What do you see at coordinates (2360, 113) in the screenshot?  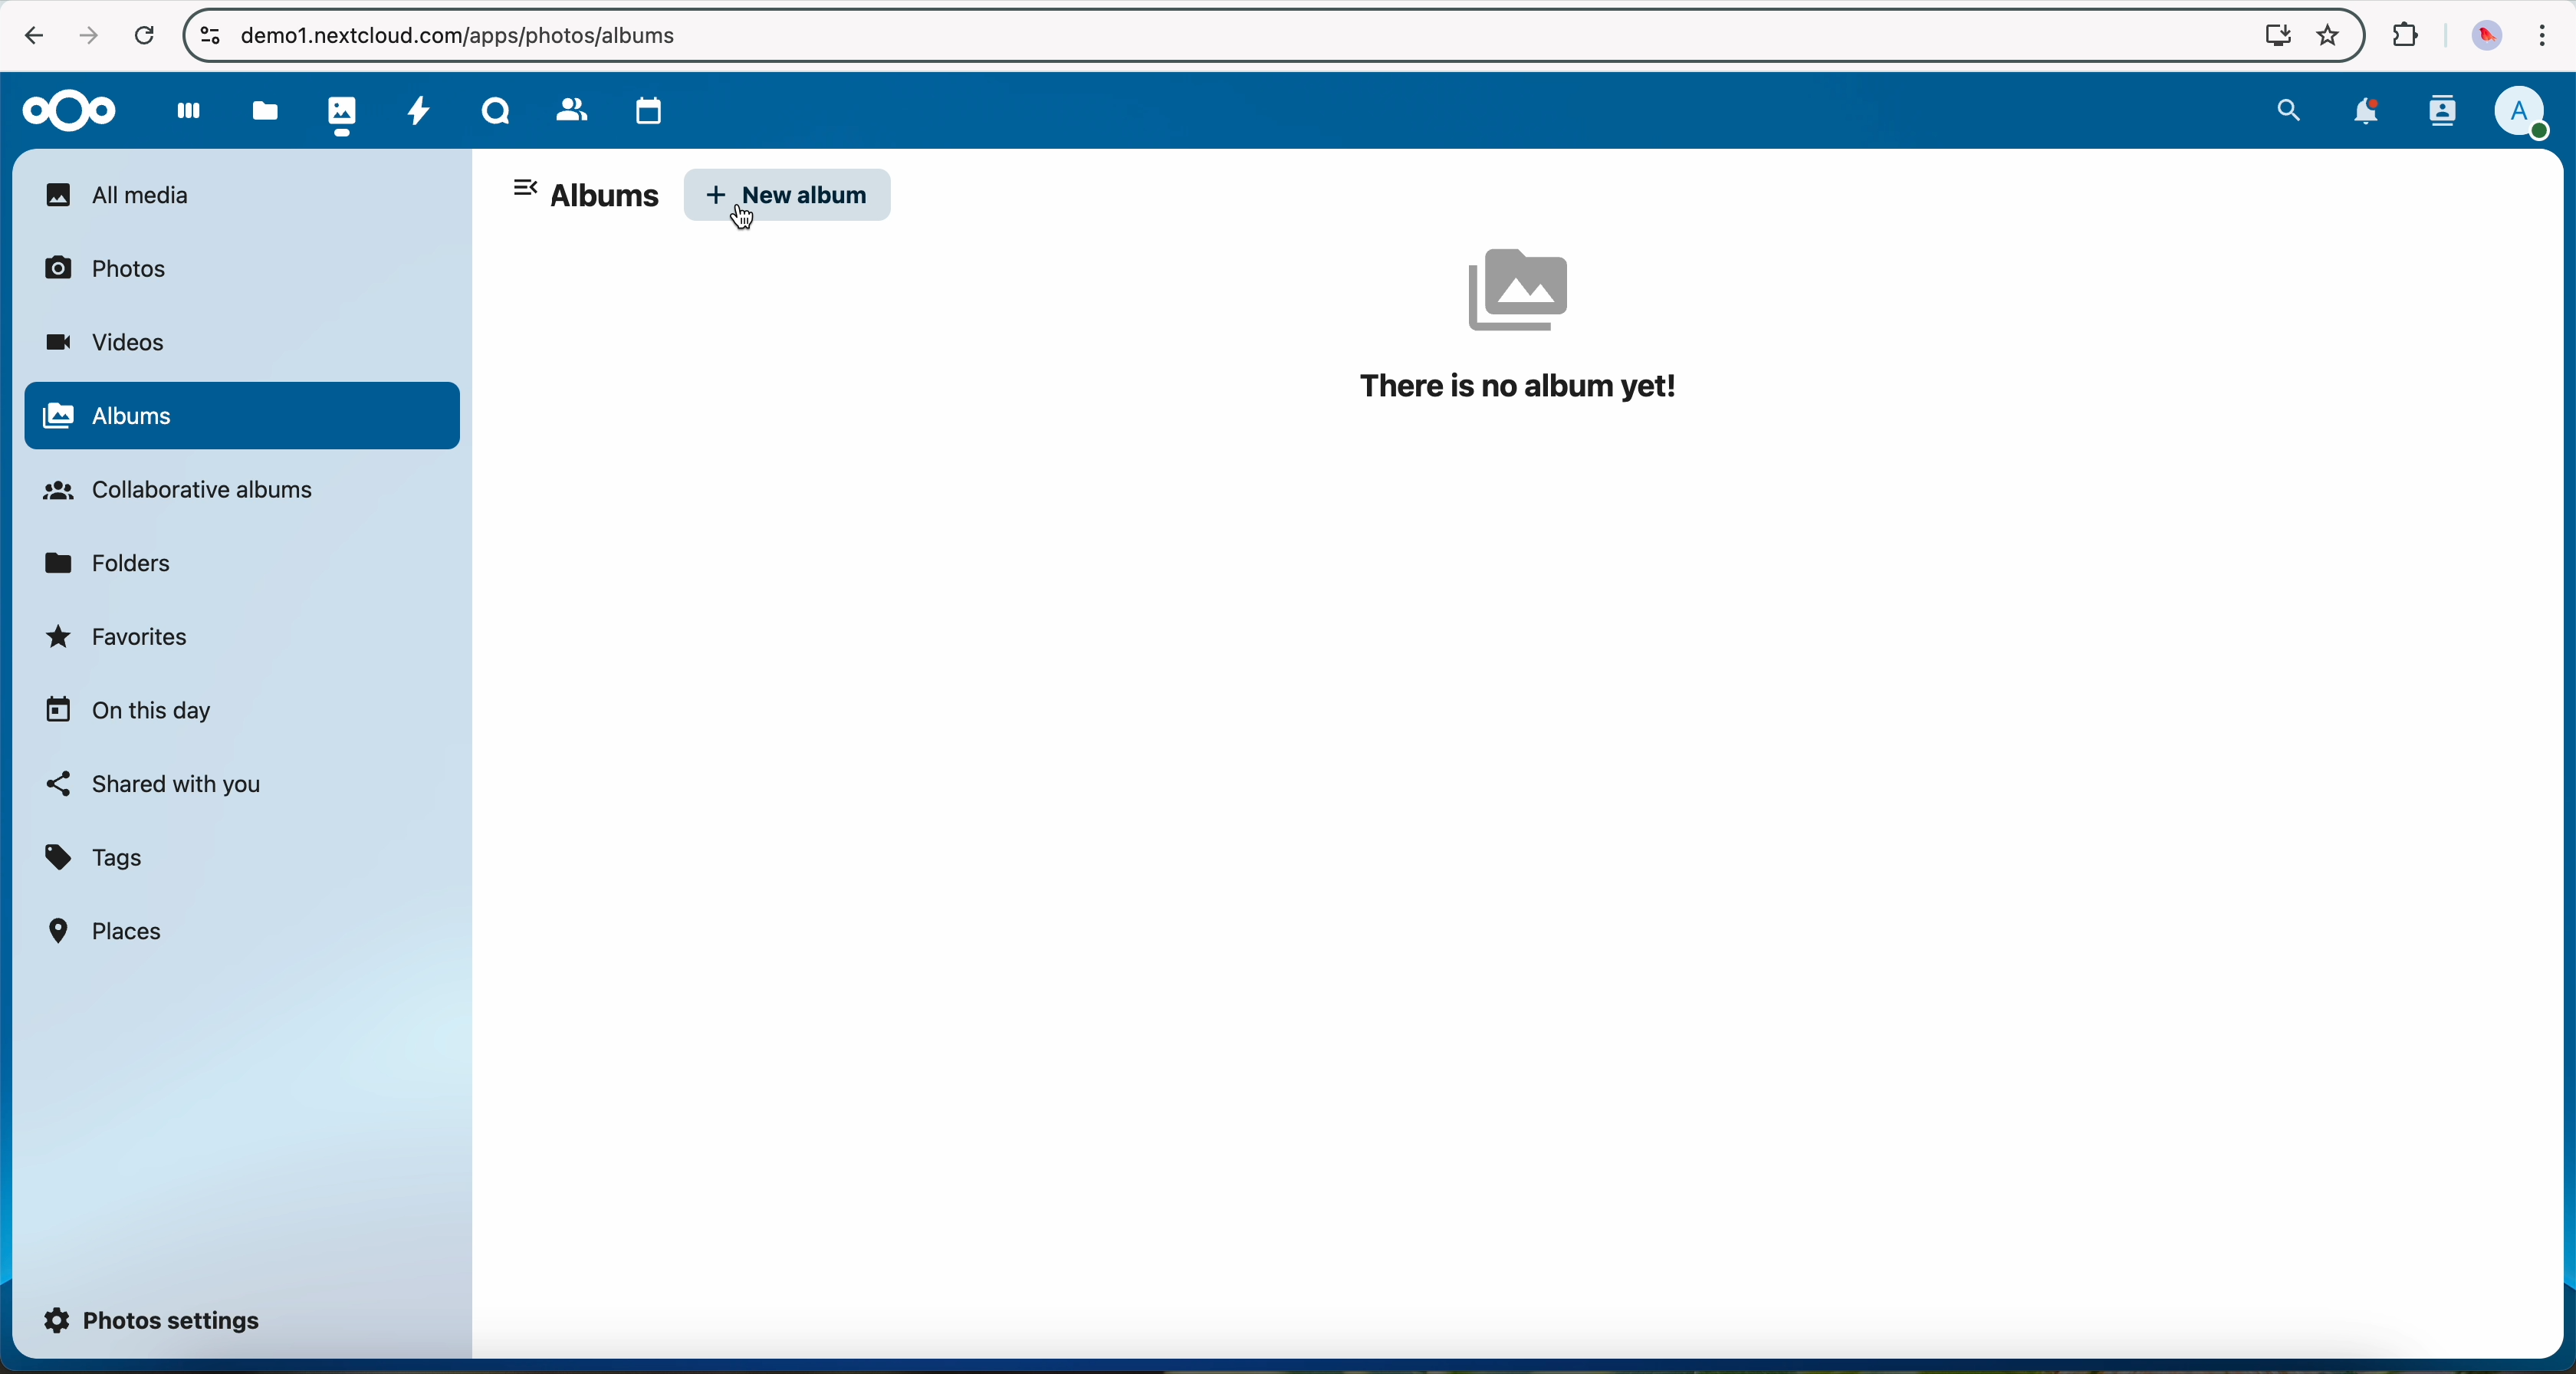 I see `notifications` at bounding box center [2360, 113].